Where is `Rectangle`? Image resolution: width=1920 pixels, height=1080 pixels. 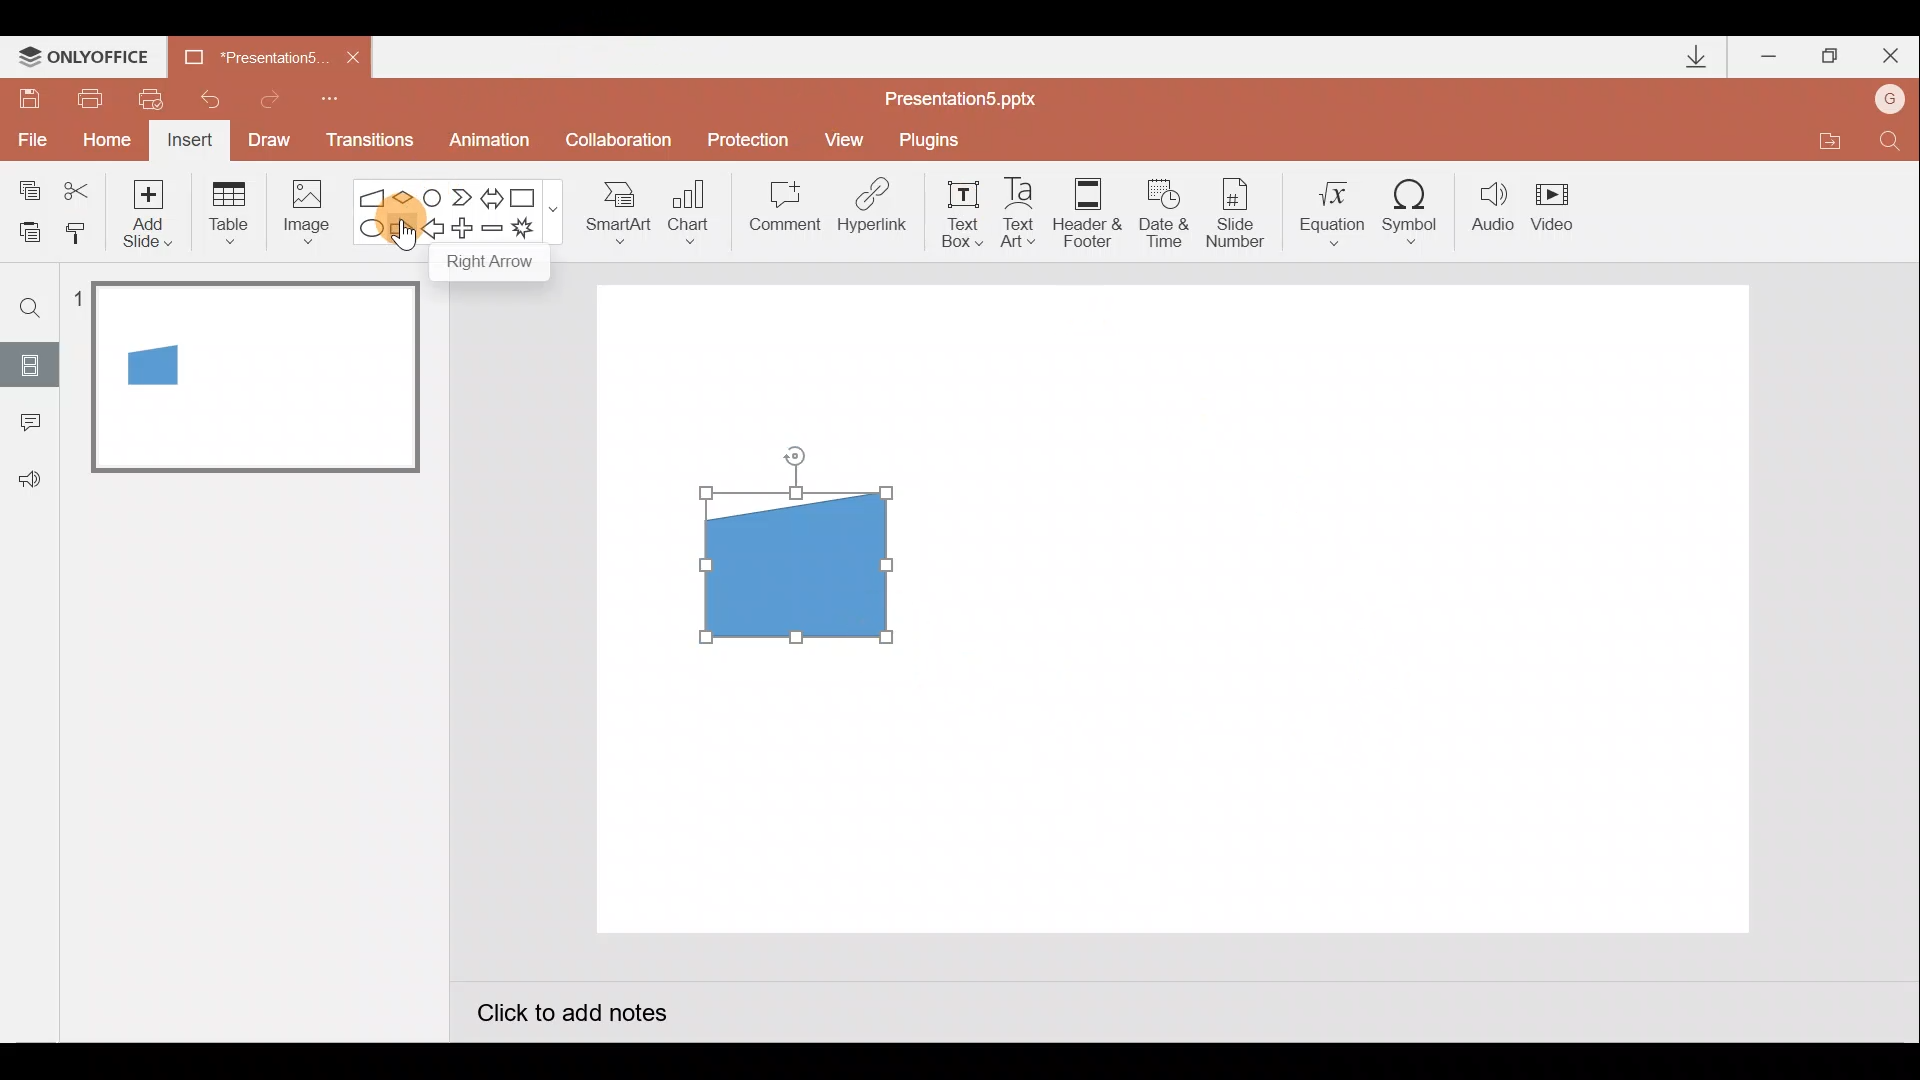
Rectangle is located at coordinates (528, 196).